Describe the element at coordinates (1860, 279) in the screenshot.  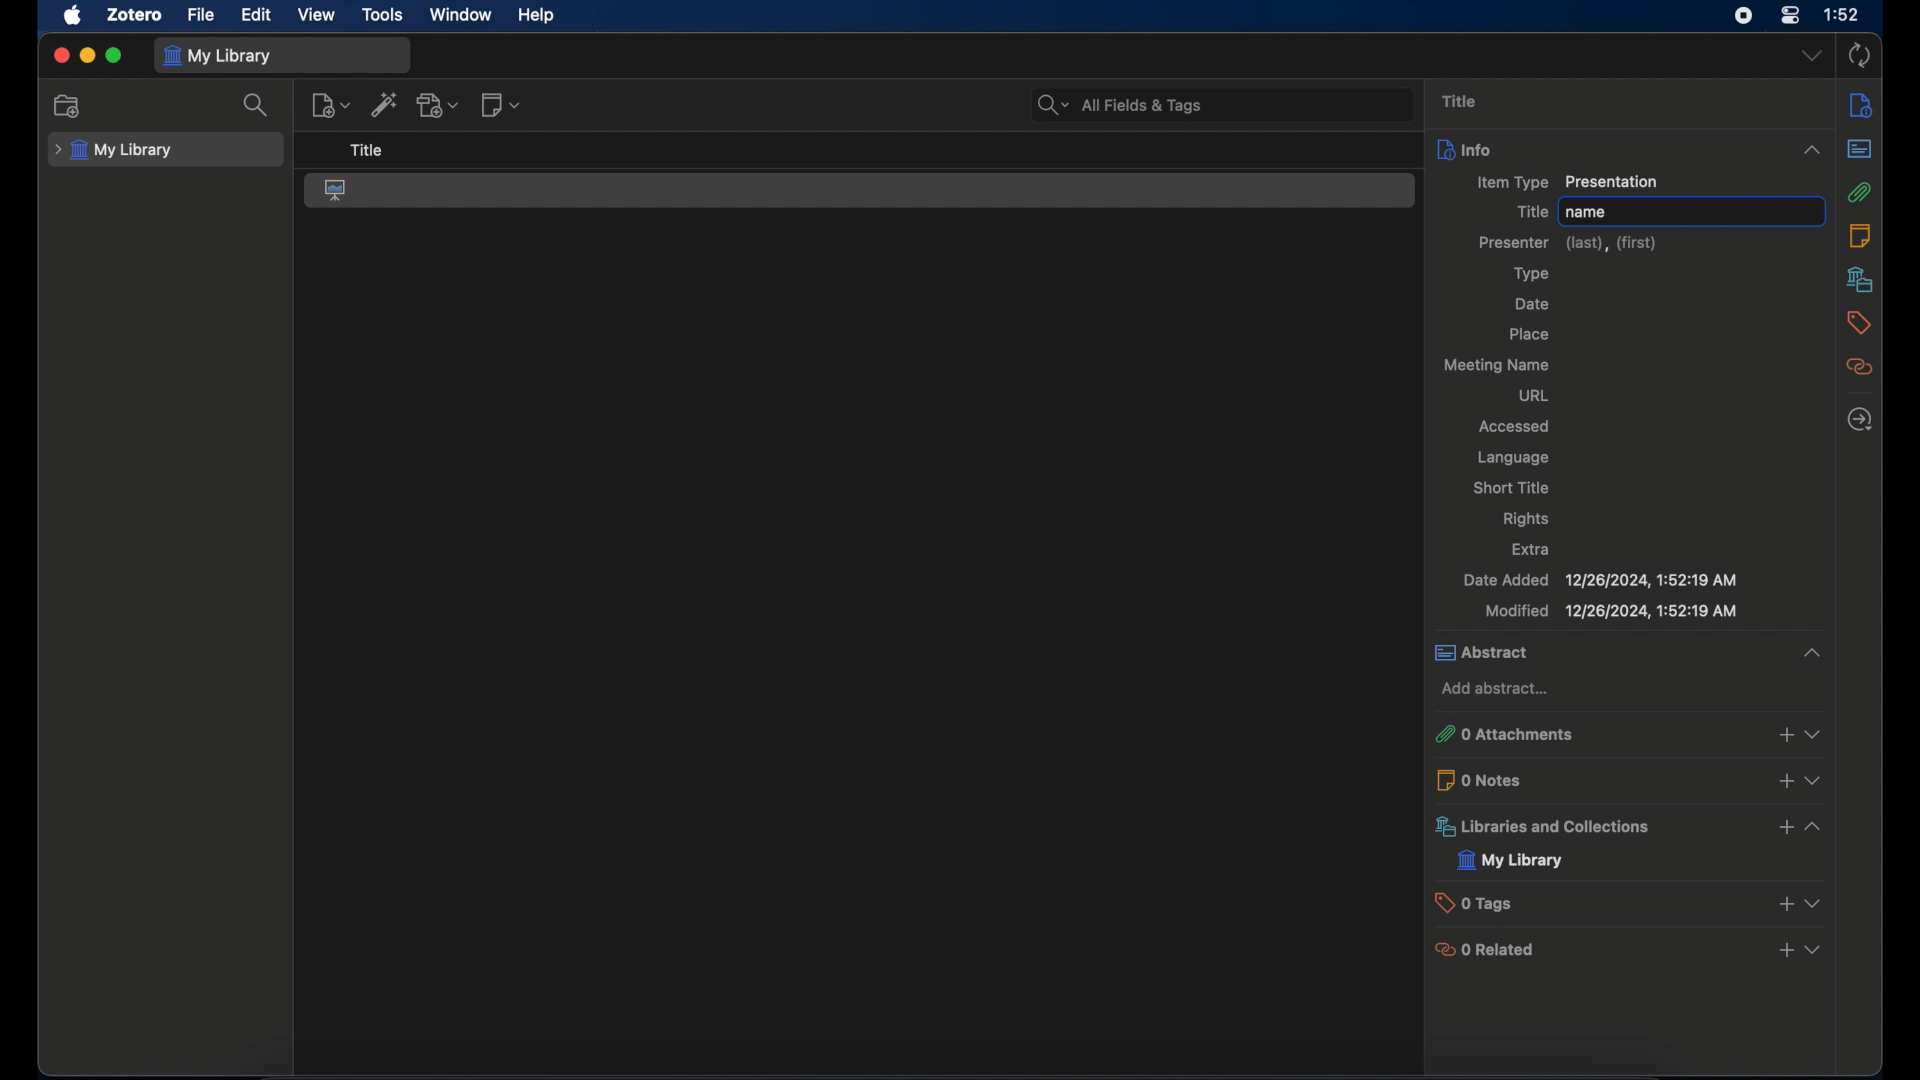
I see `libraries` at that location.